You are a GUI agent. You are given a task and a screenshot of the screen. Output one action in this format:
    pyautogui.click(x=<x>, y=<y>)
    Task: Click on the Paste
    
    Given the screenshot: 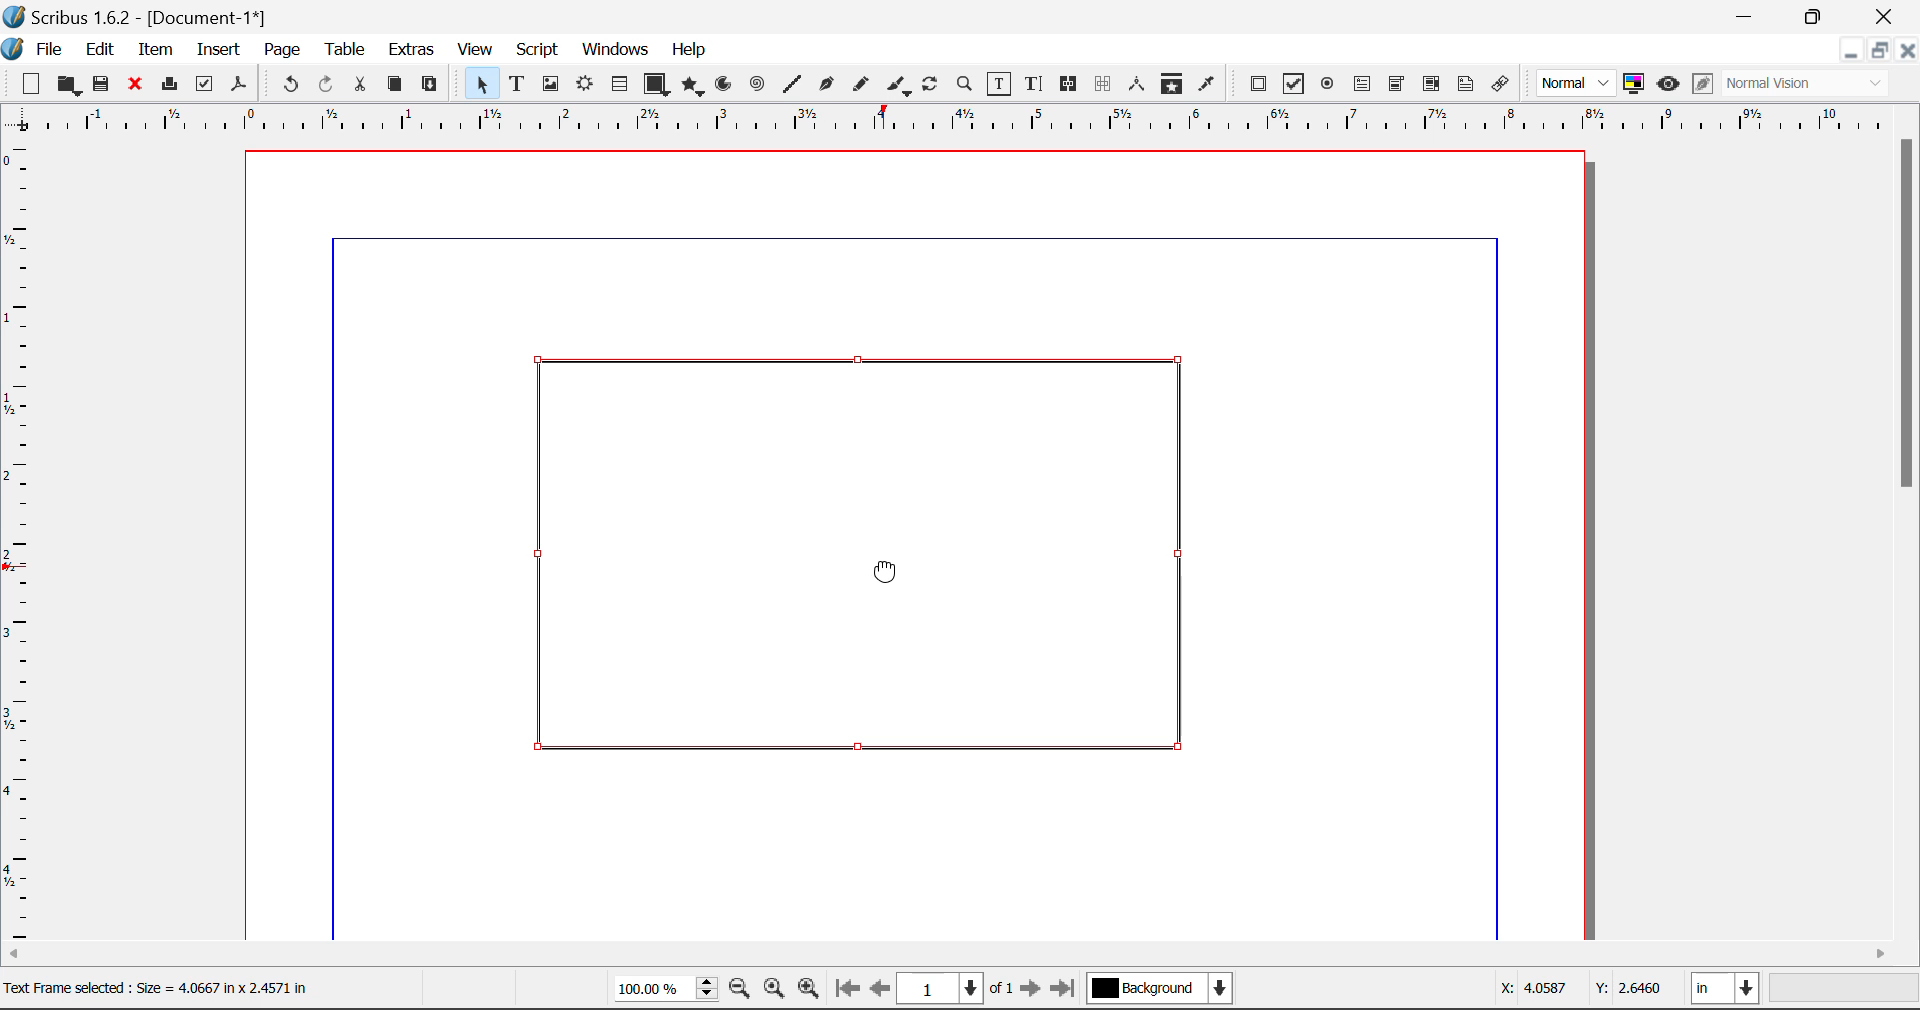 What is the action you would take?
    pyautogui.click(x=431, y=85)
    